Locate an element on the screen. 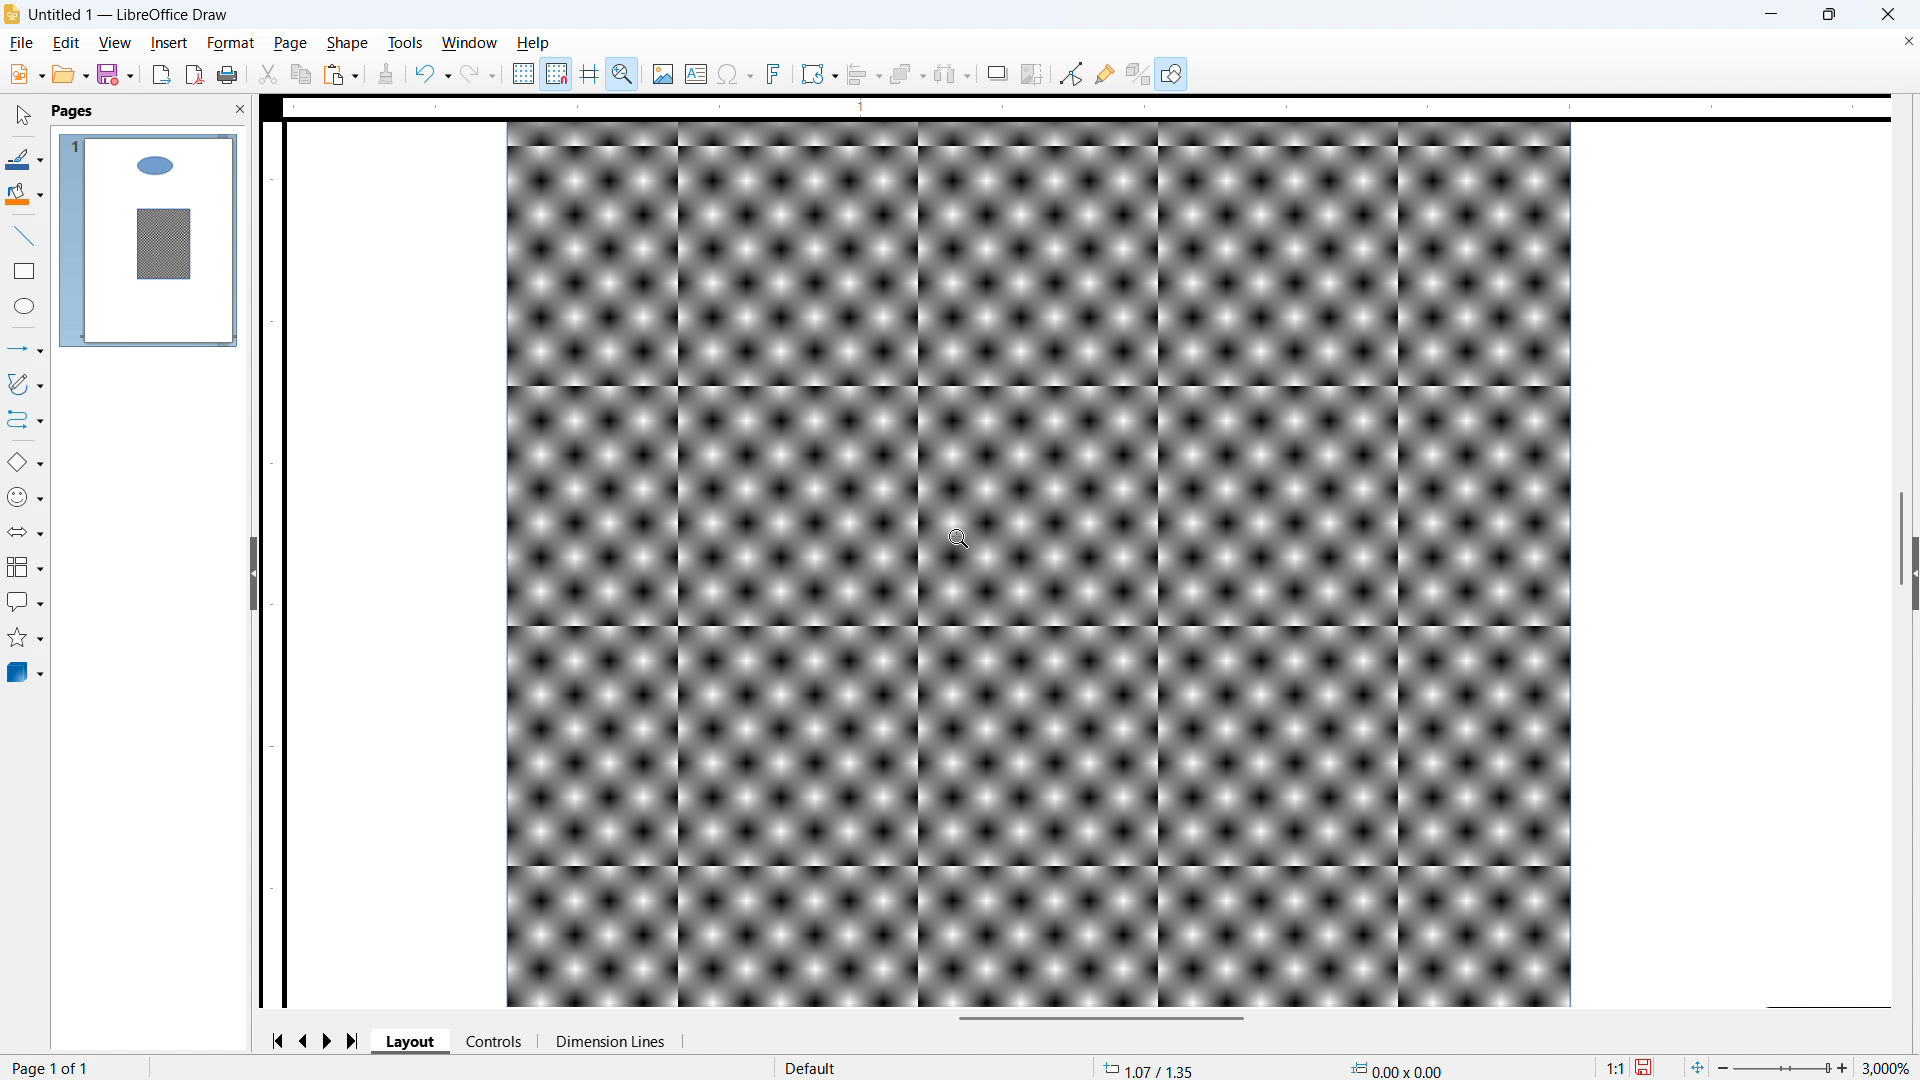 This screenshot has height=1080, width=1920. Horizontal ruler  is located at coordinates (1086, 107).